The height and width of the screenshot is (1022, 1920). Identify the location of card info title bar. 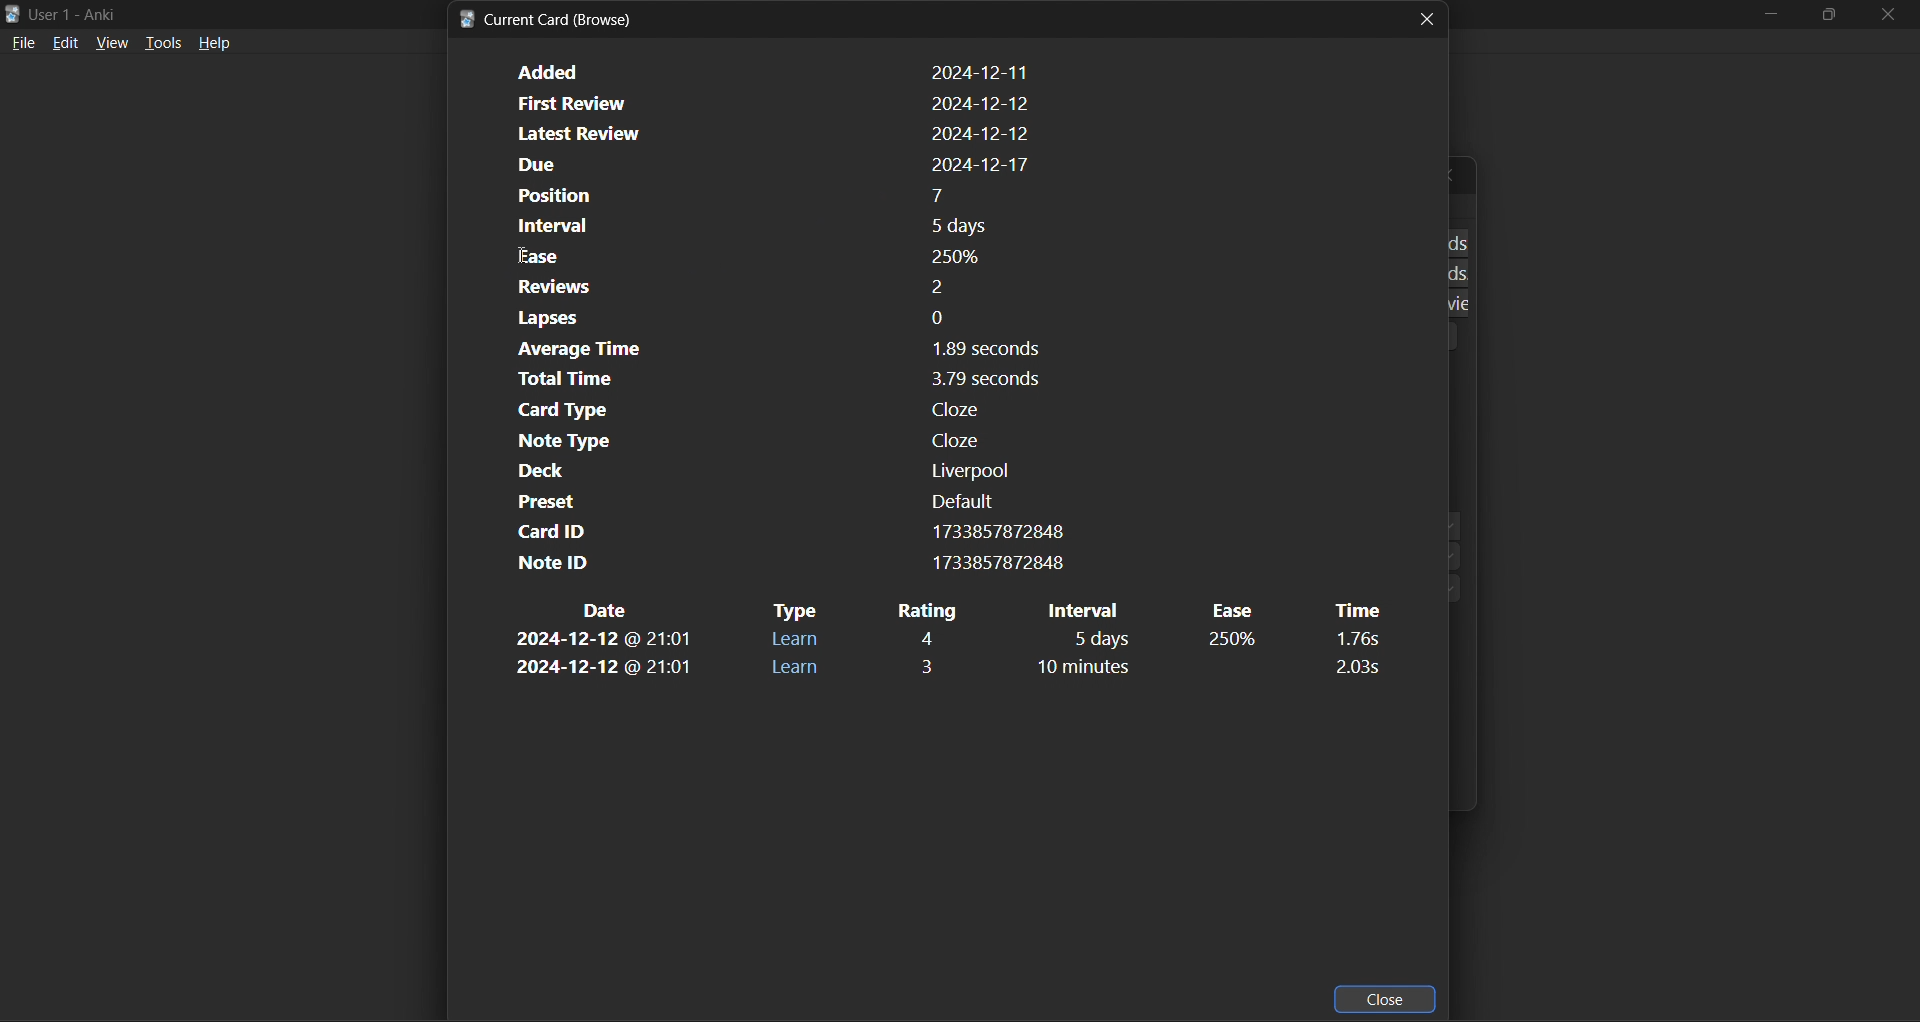
(551, 19).